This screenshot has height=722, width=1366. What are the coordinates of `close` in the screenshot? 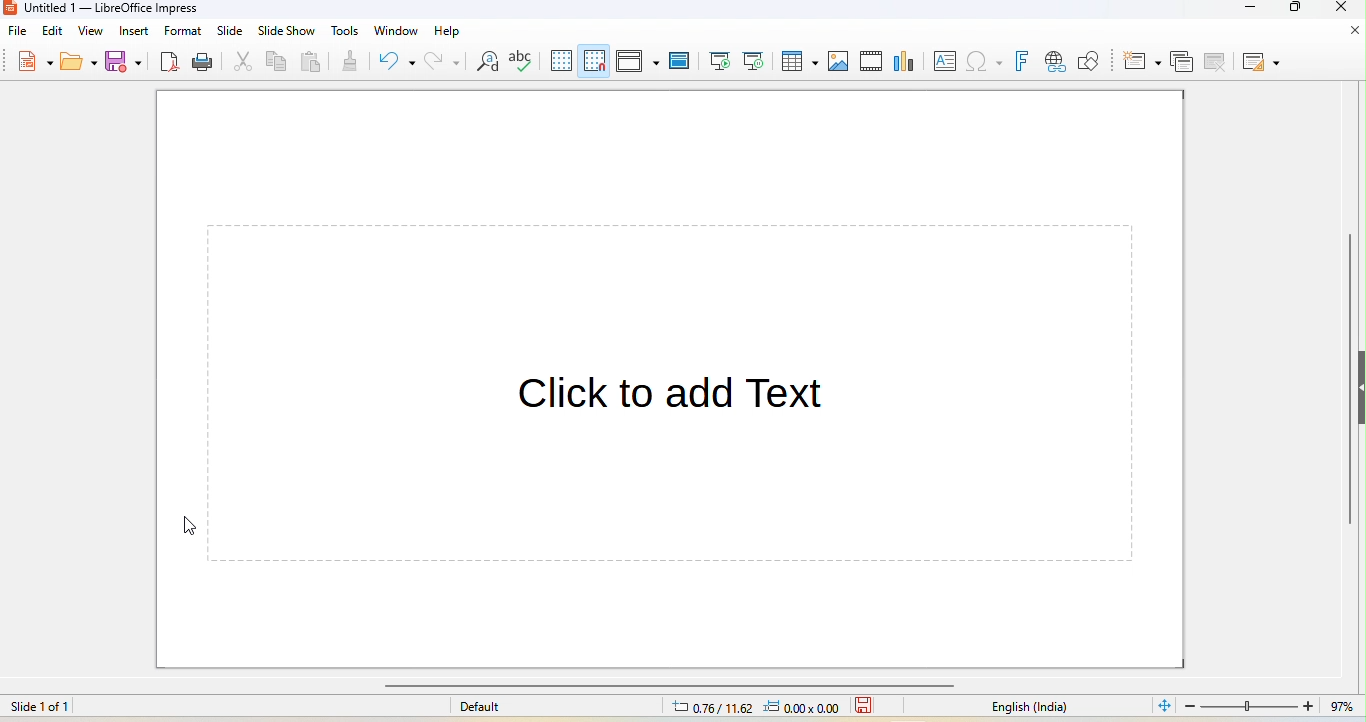 It's located at (1338, 9).